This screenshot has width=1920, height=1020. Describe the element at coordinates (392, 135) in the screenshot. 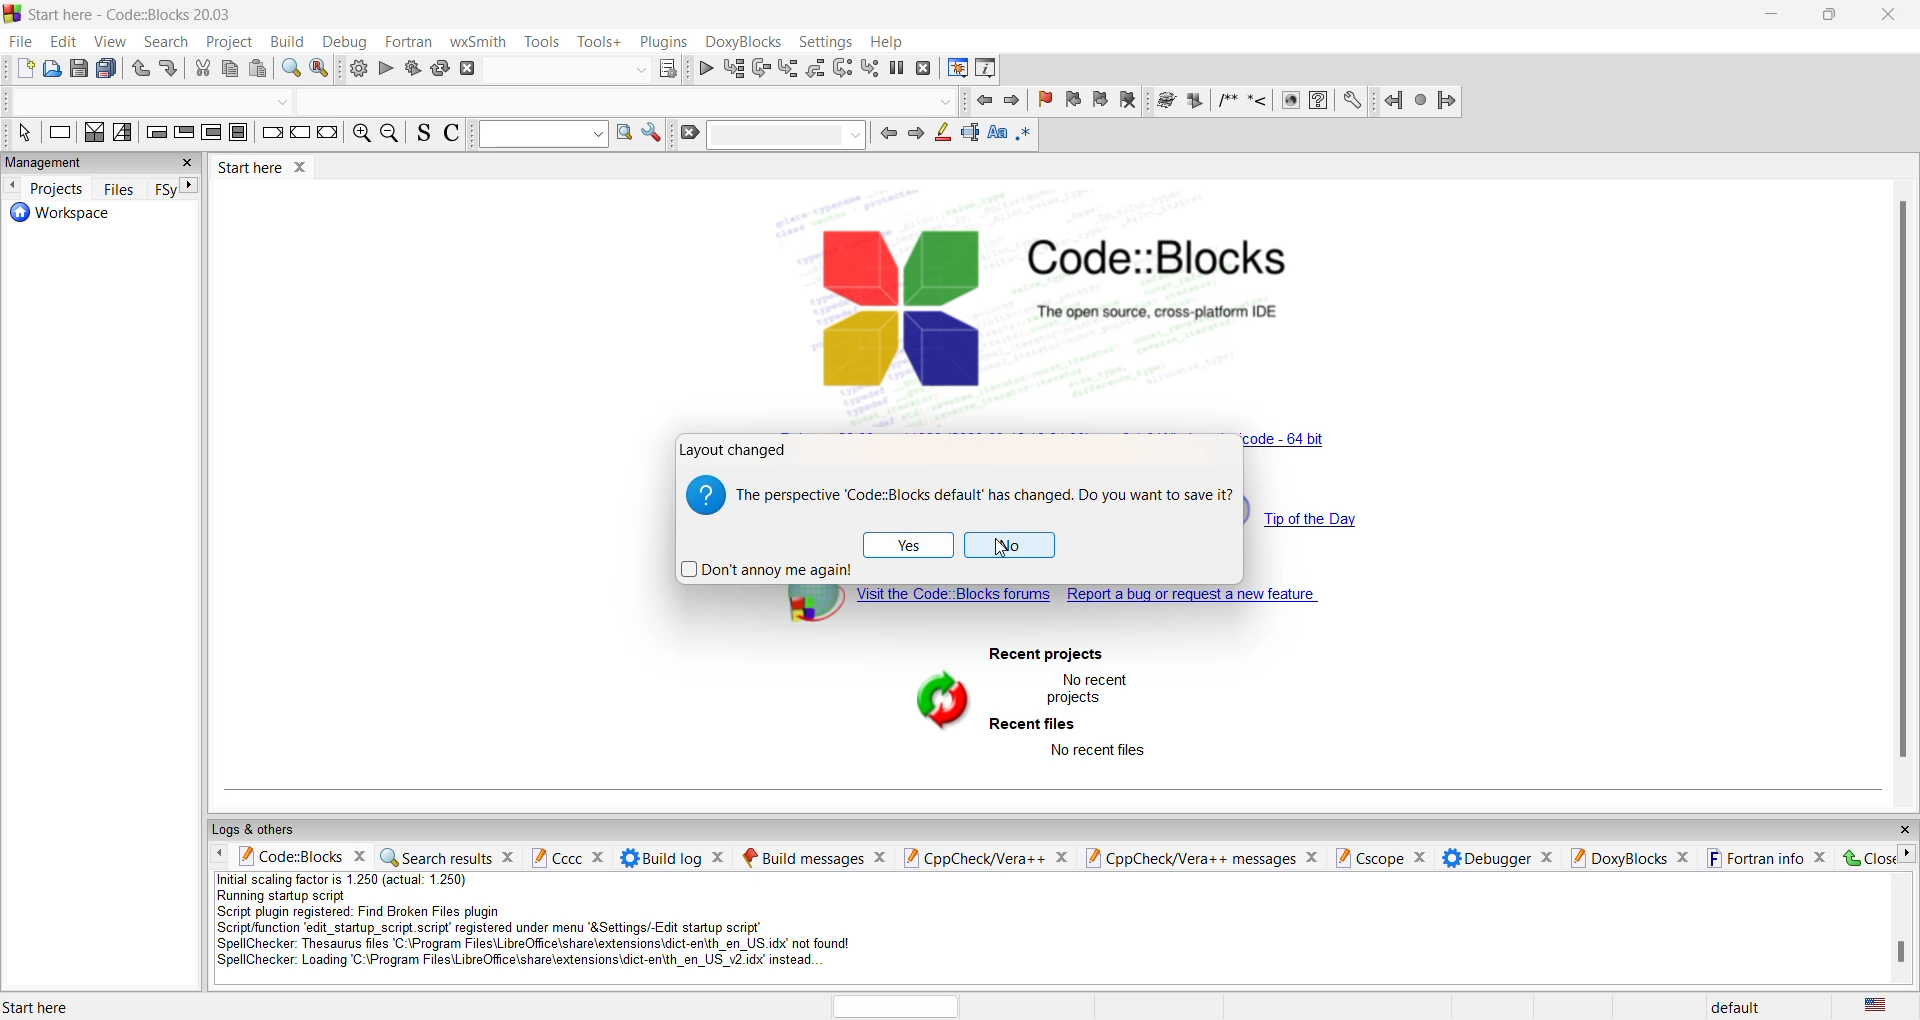

I see `zoom out` at that location.